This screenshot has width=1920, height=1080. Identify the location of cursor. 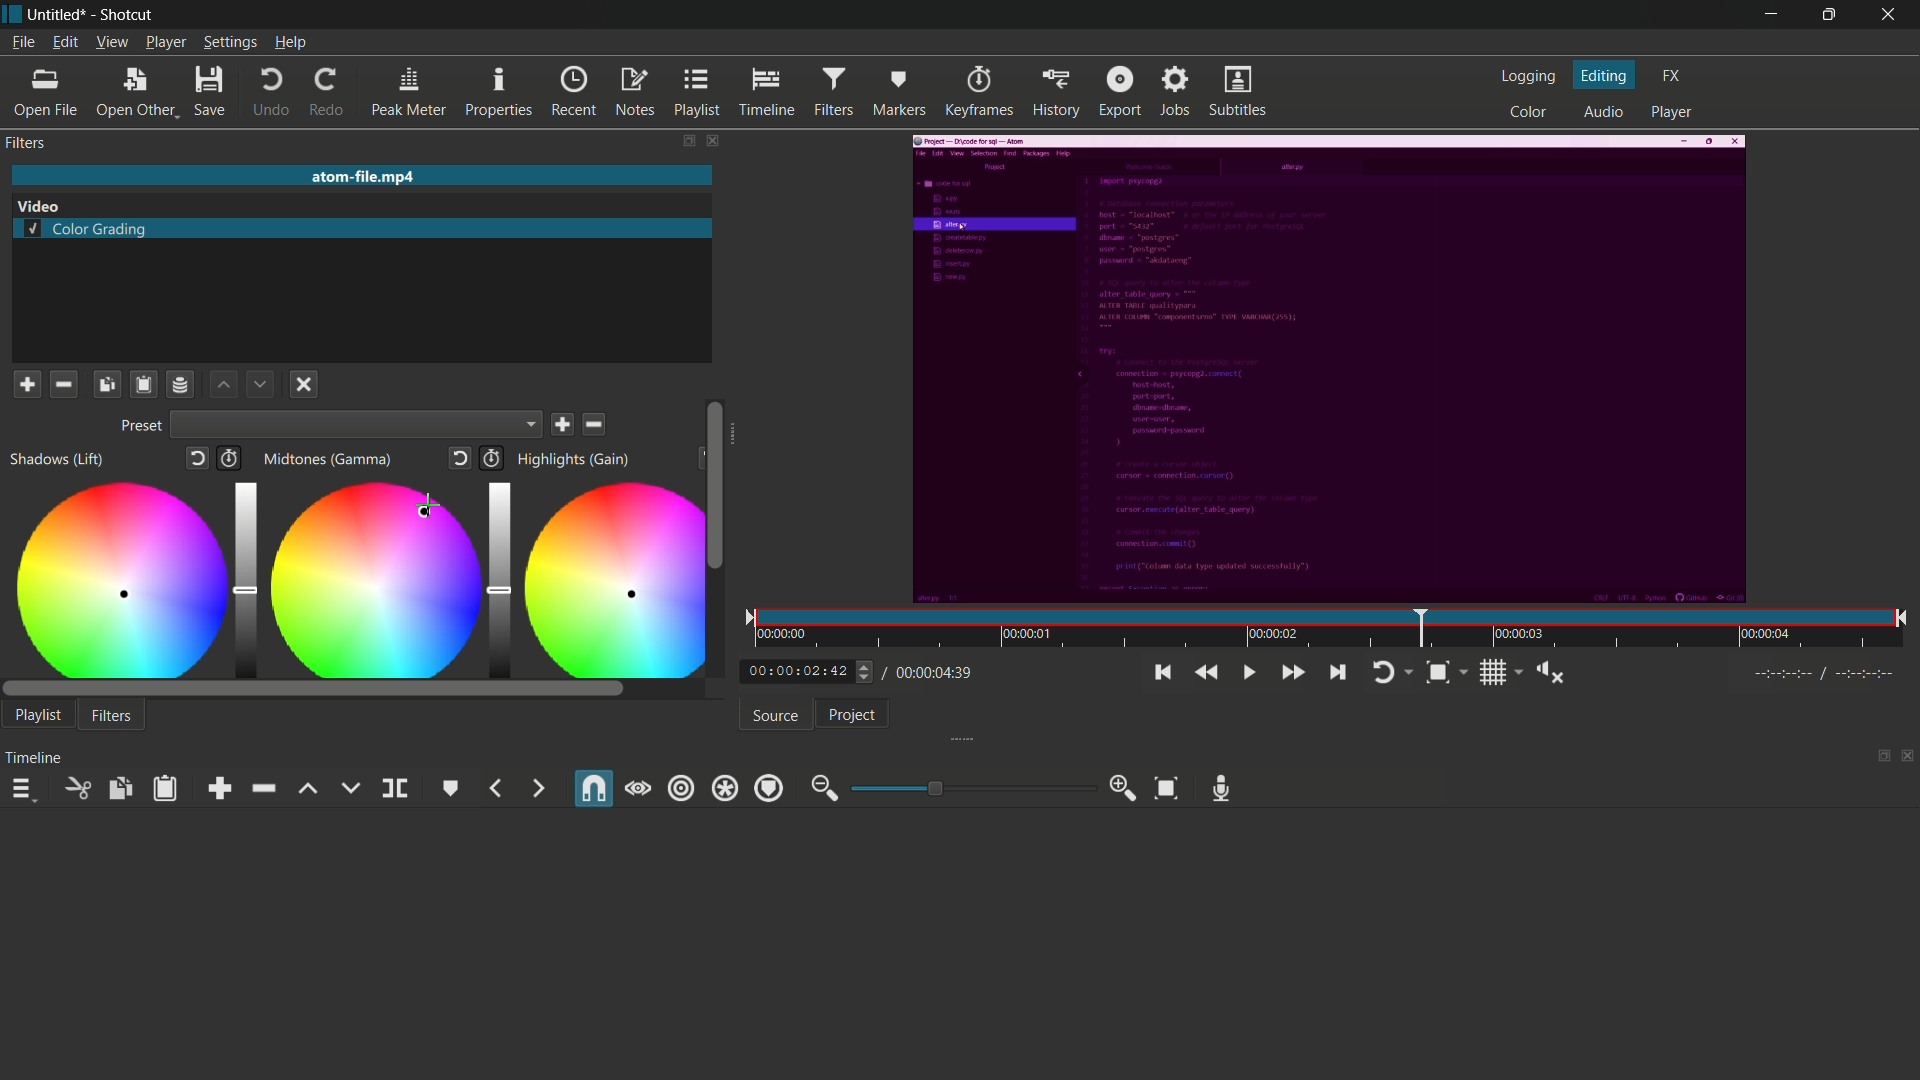
(433, 506).